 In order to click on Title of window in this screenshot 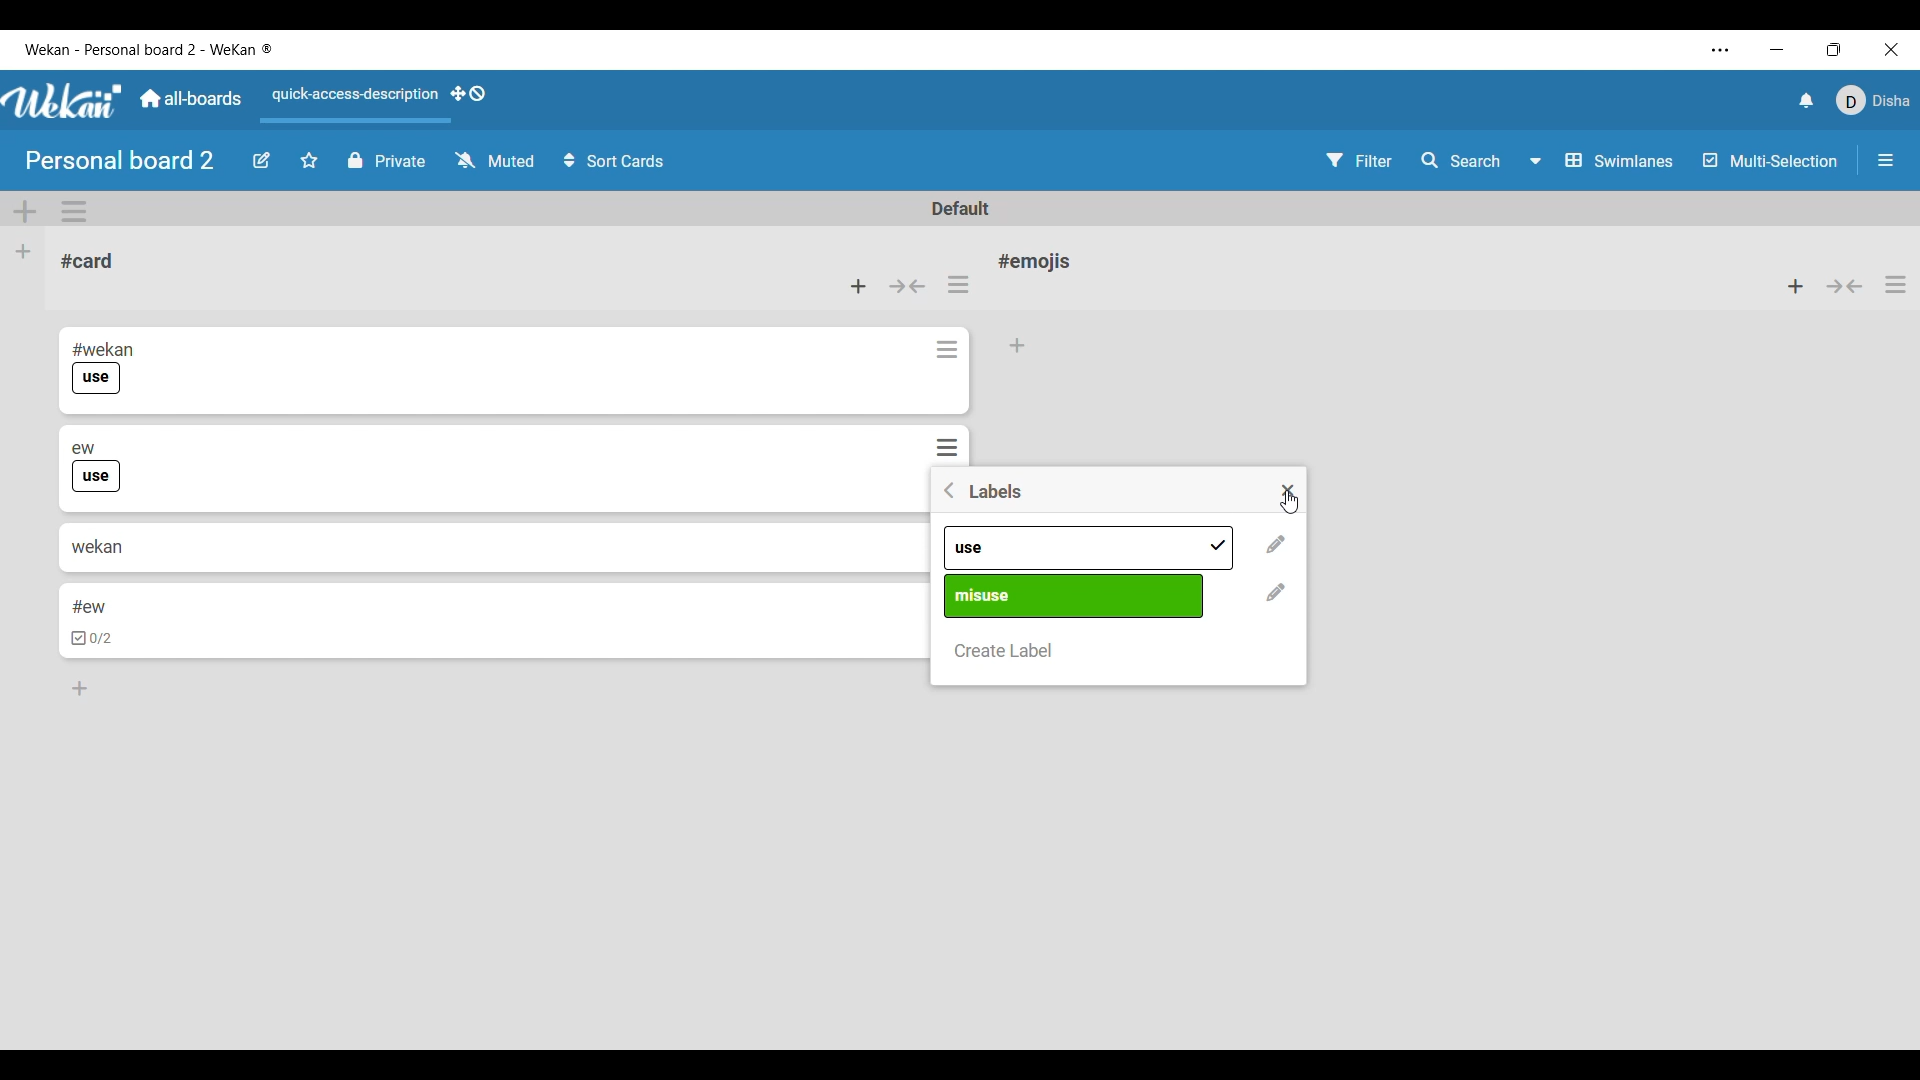, I will do `click(995, 489)`.